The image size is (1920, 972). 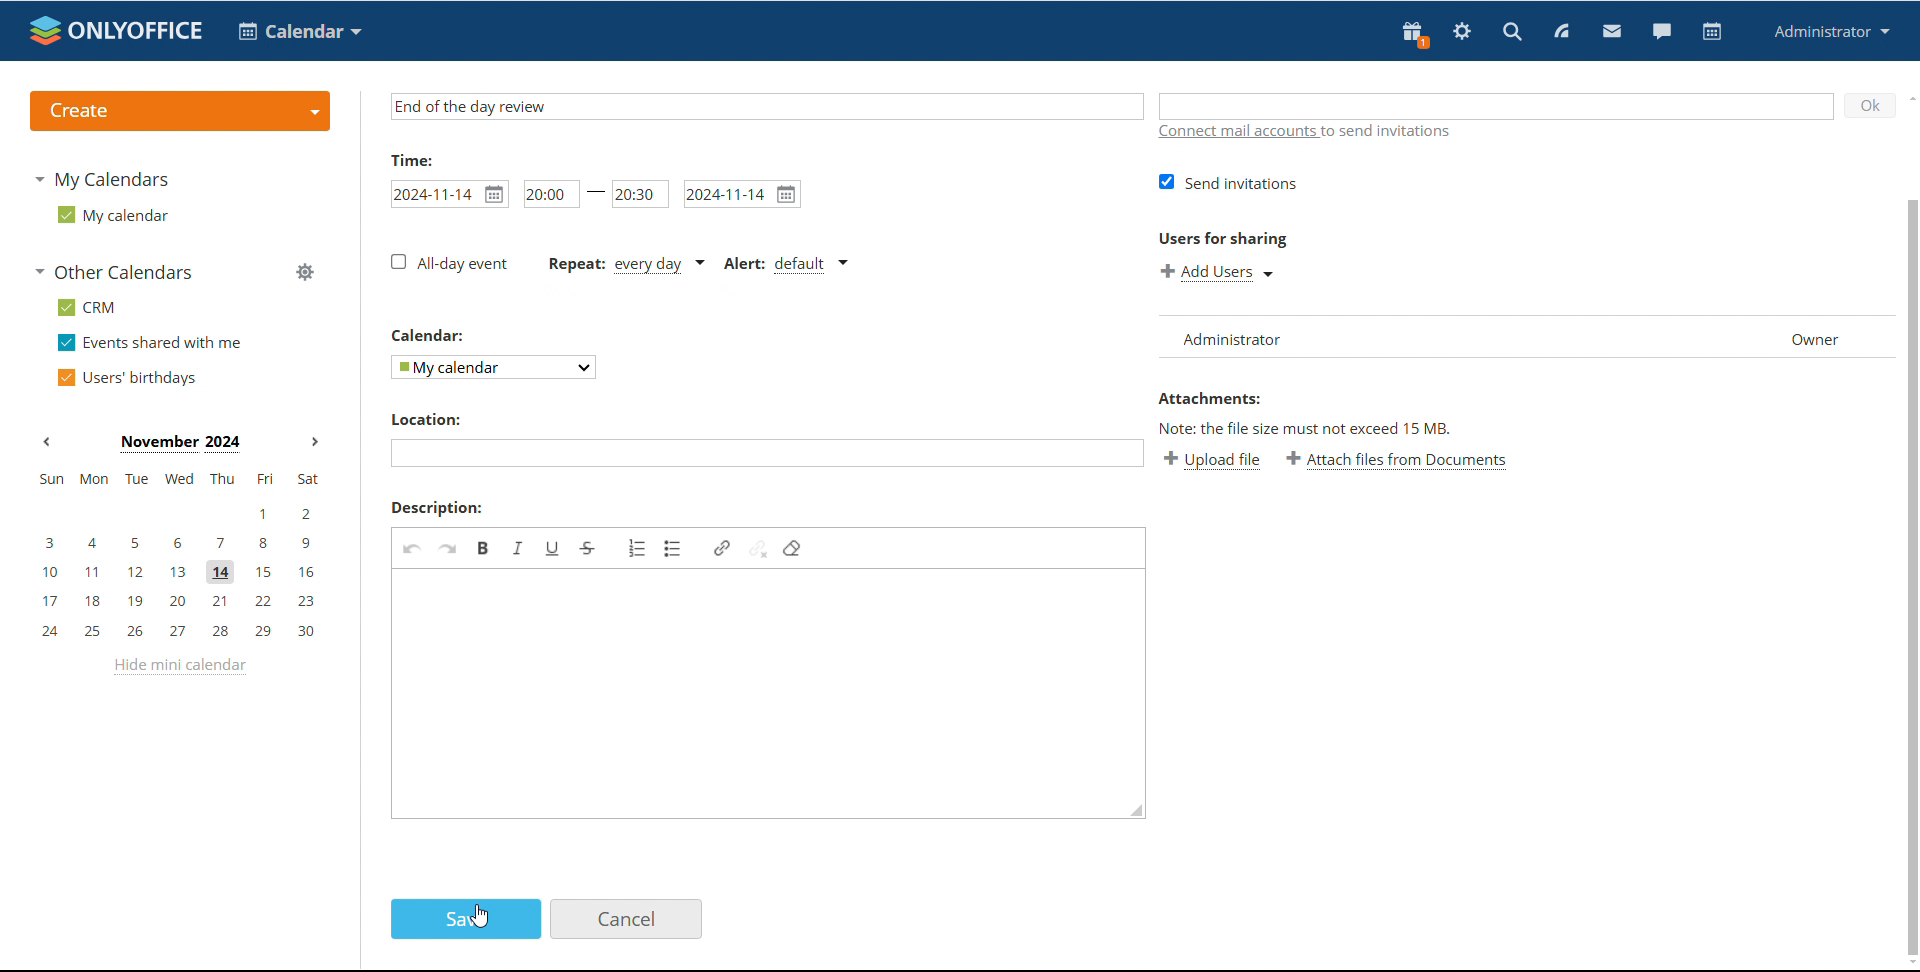 I want to click on search, so click(x=1511, y=33).